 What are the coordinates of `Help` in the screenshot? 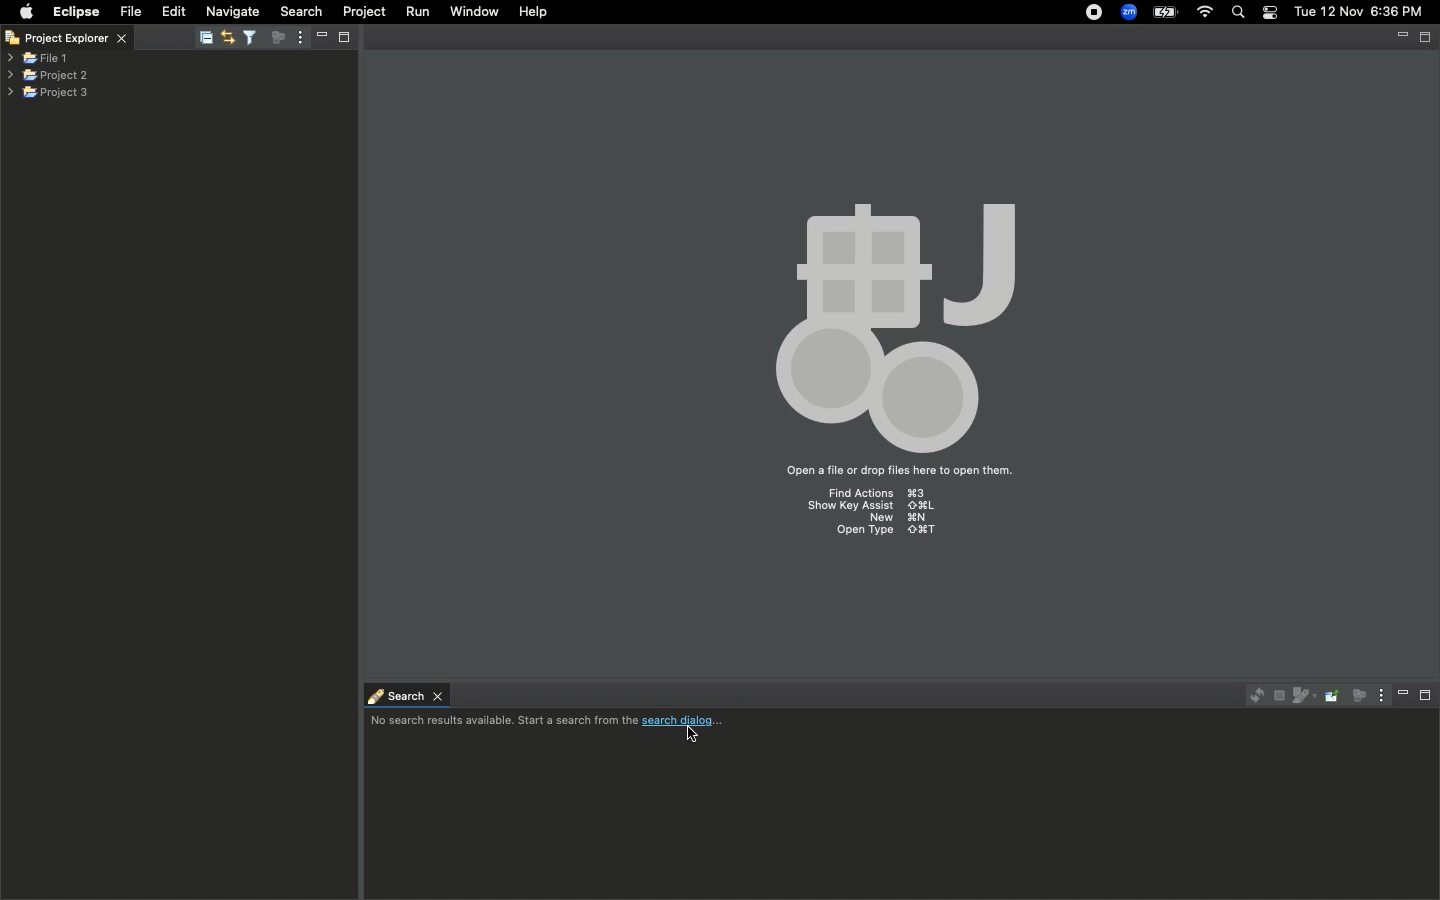 It's located at (535, 12).